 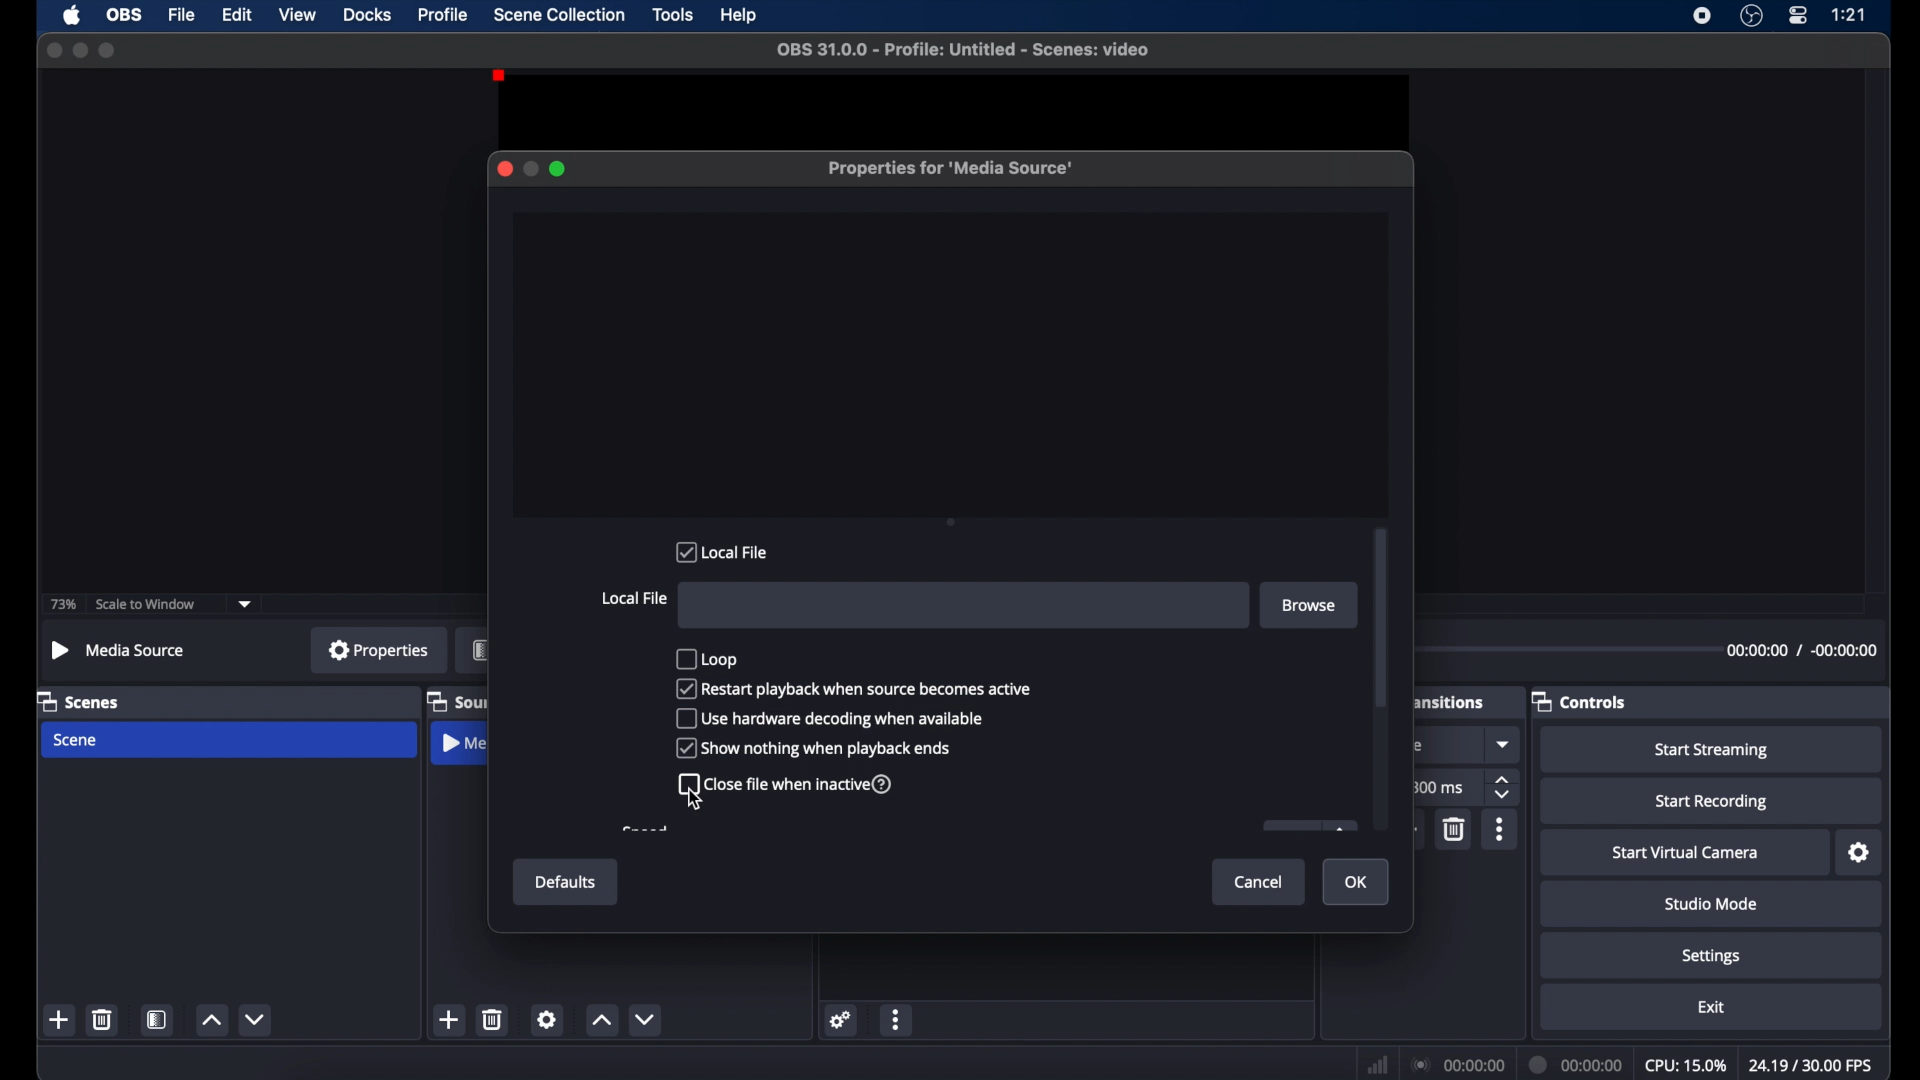 I want to click on close file when inactive, so click(x=788, y=784).